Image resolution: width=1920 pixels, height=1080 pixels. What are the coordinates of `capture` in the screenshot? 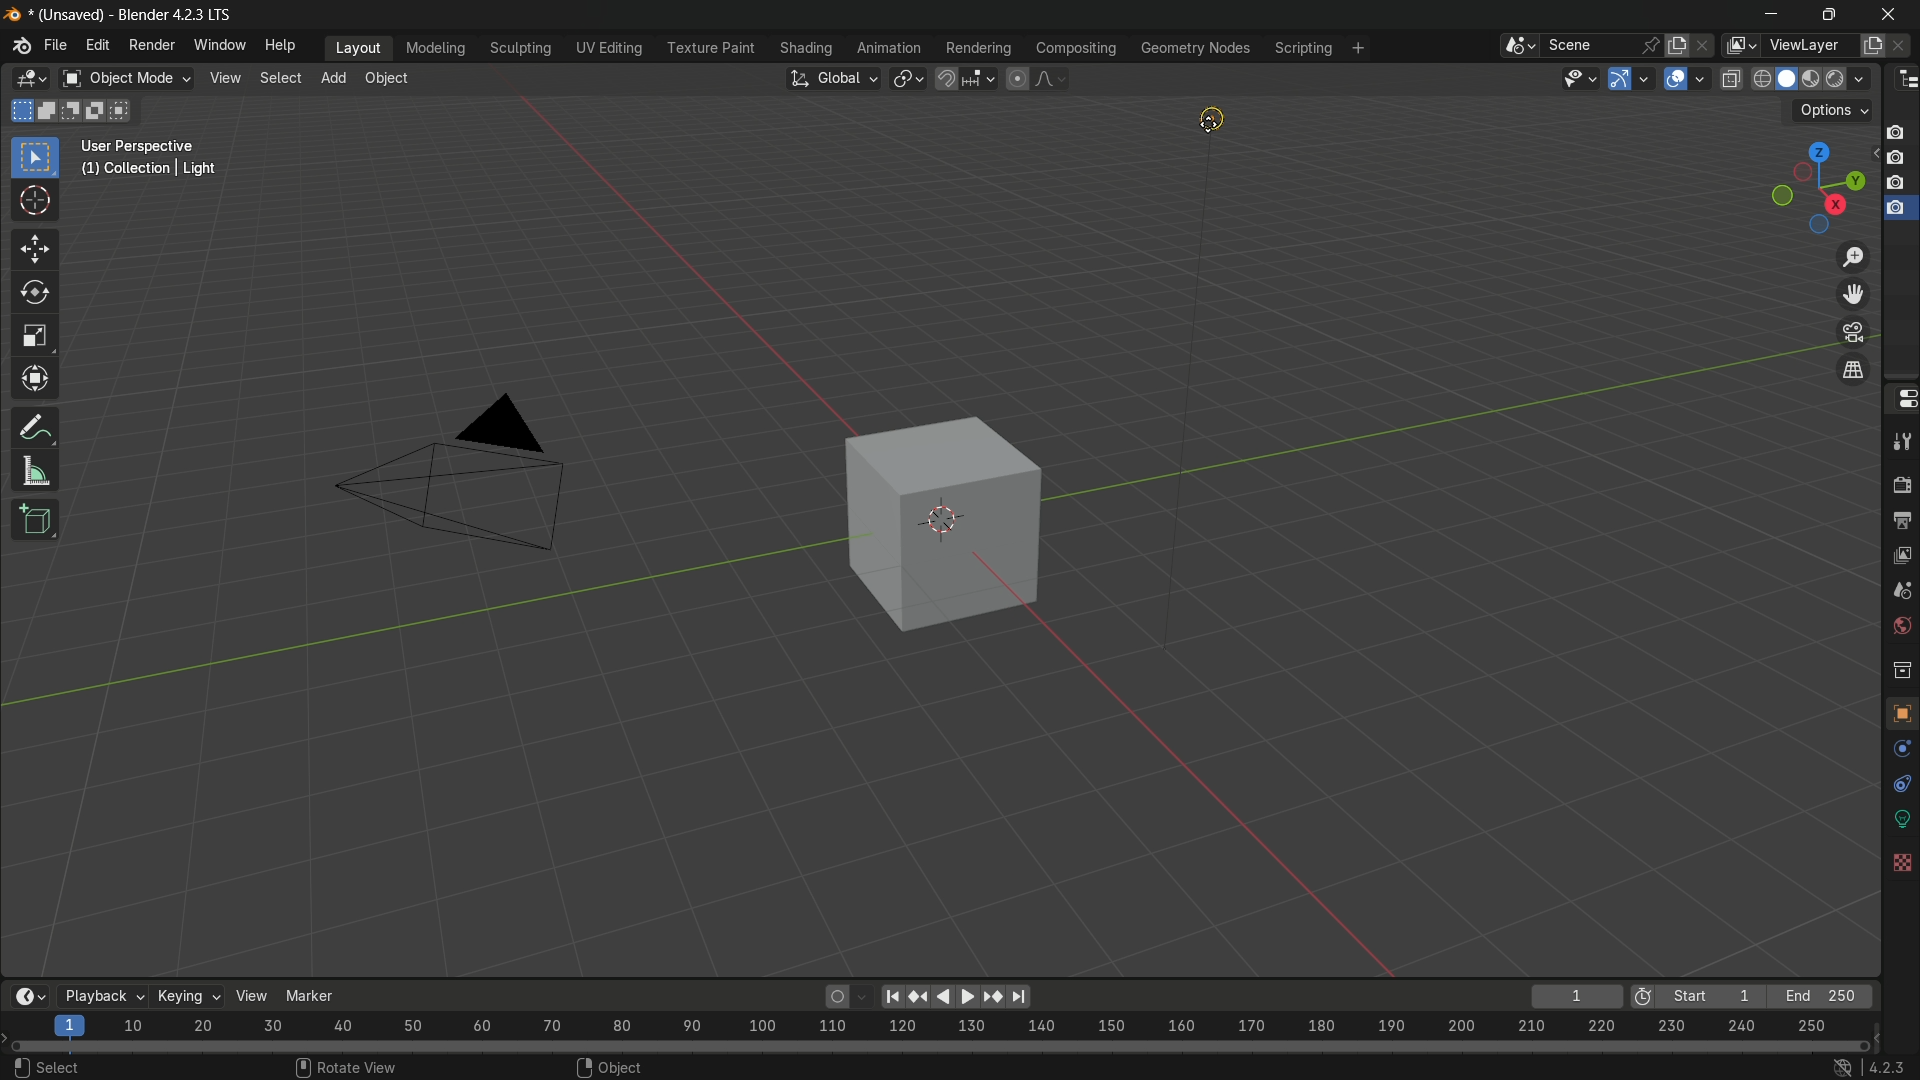 It's located at (1896, 214).